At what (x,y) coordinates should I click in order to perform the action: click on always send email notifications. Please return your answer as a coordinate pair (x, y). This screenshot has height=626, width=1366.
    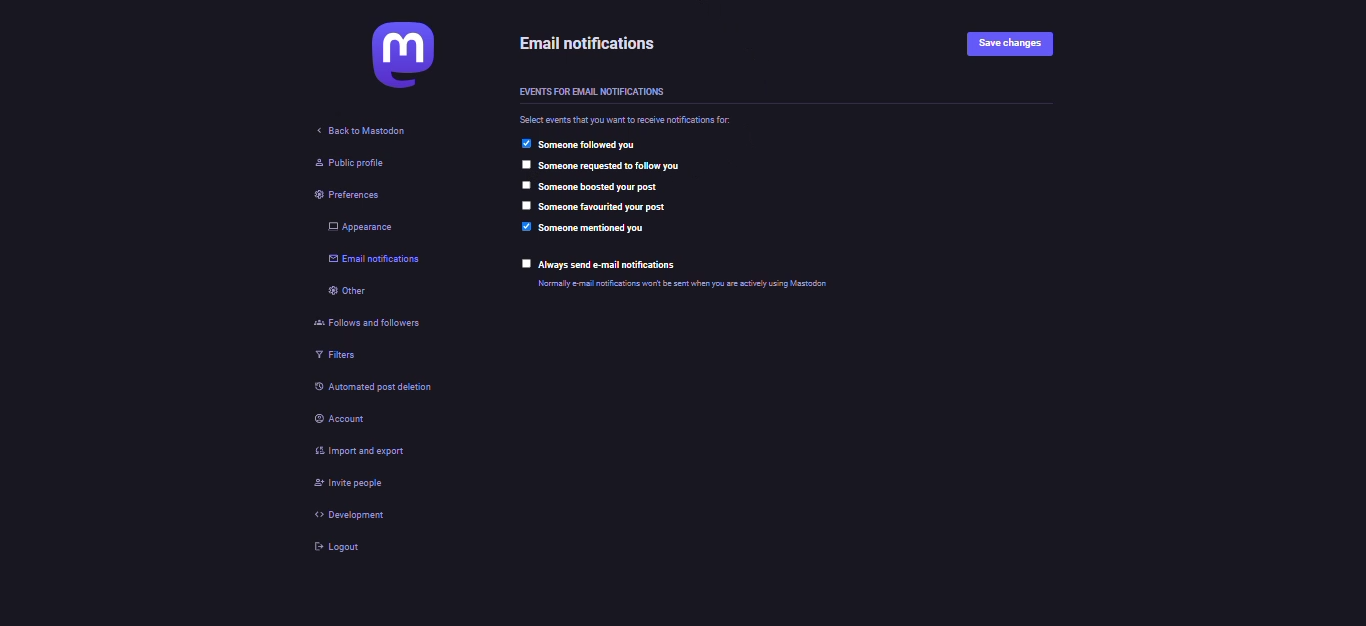
    Looking at the image, I should click on (612, 265).